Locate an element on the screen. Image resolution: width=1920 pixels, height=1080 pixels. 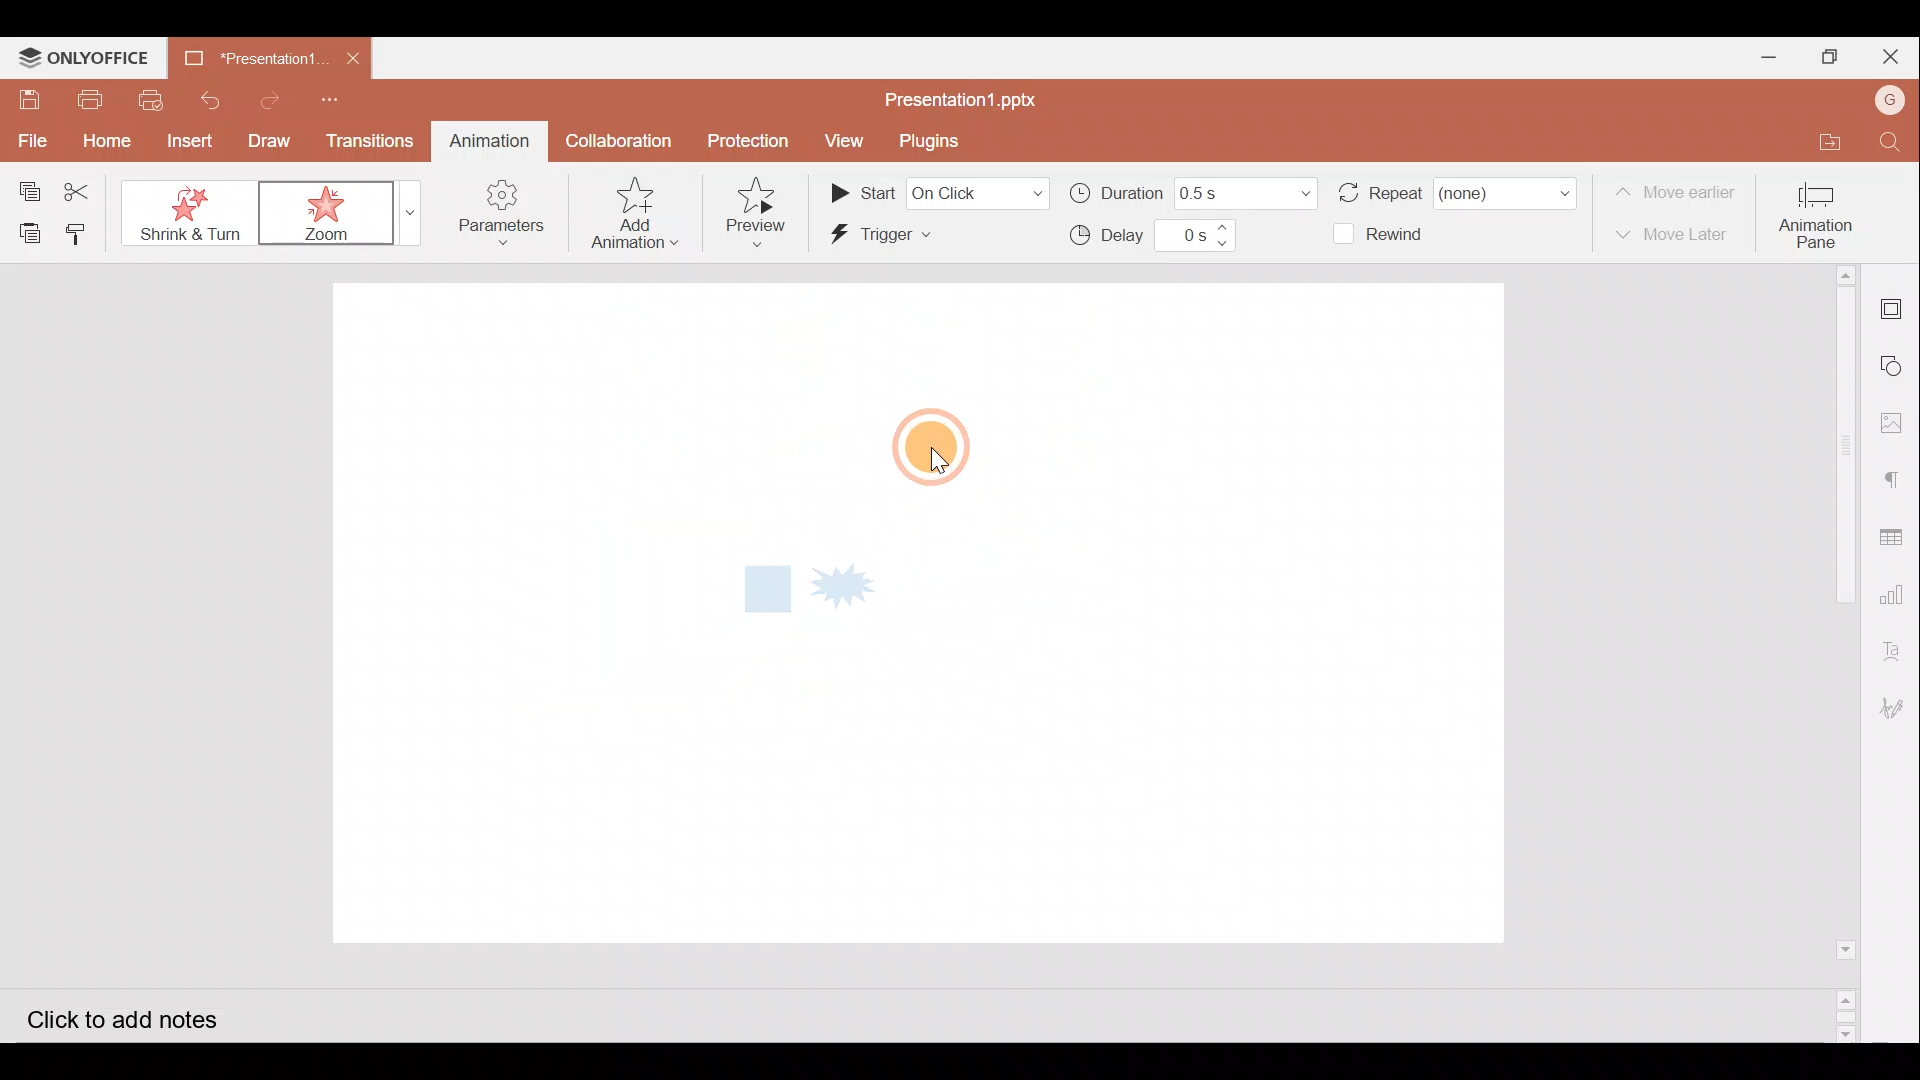
Shape after the zoom animation effect is located at coordinates (812, 594).